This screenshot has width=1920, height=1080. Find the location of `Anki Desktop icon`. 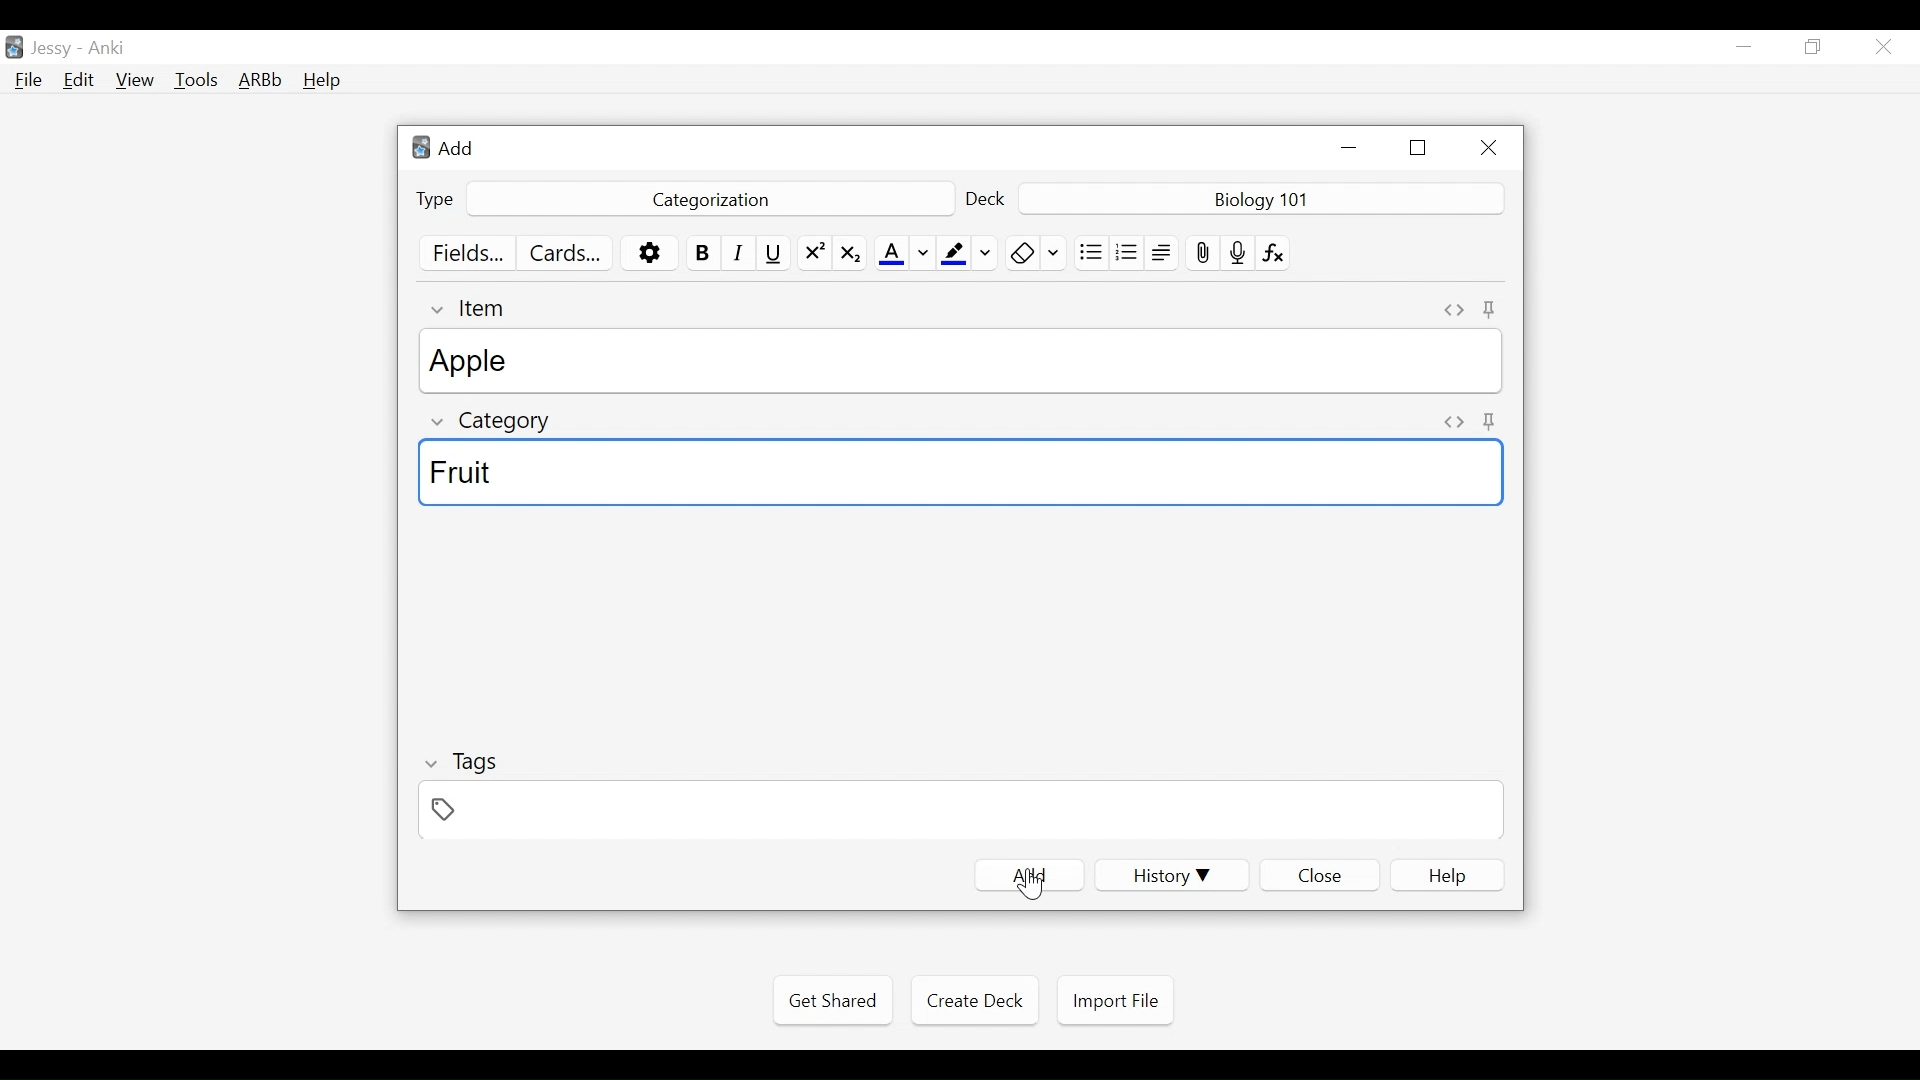

Anki Desktop icon is located at coordinates (14, 48).